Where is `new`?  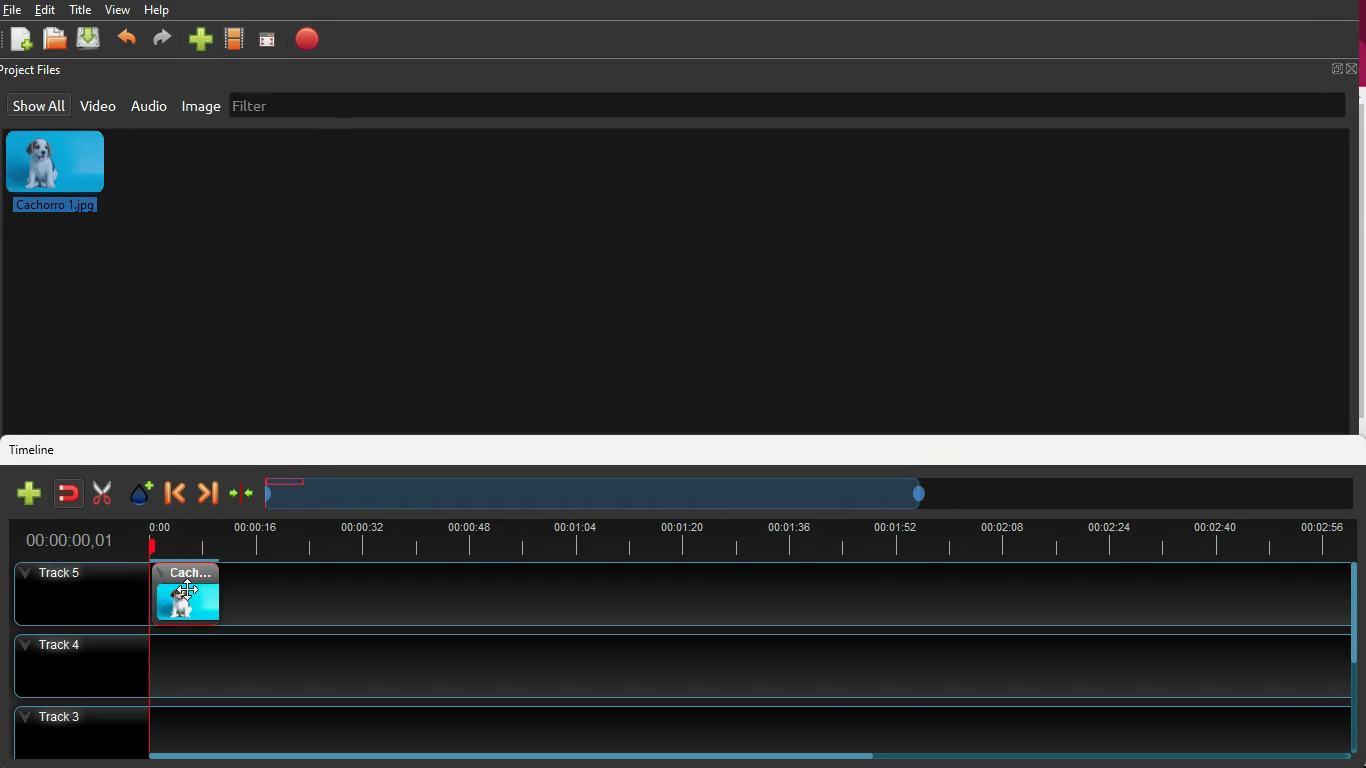
new is located at coordinates (29, 493).